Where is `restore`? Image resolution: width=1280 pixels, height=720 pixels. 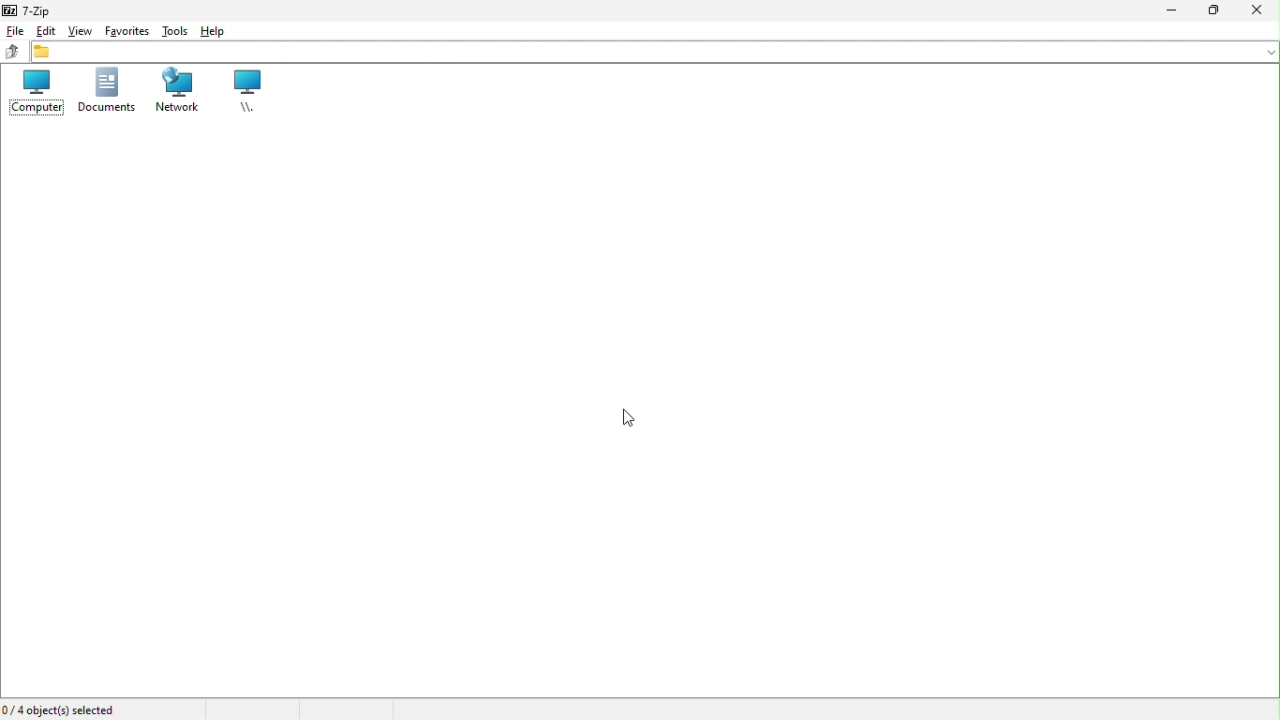 restore is located at coordinates (1221, 12).